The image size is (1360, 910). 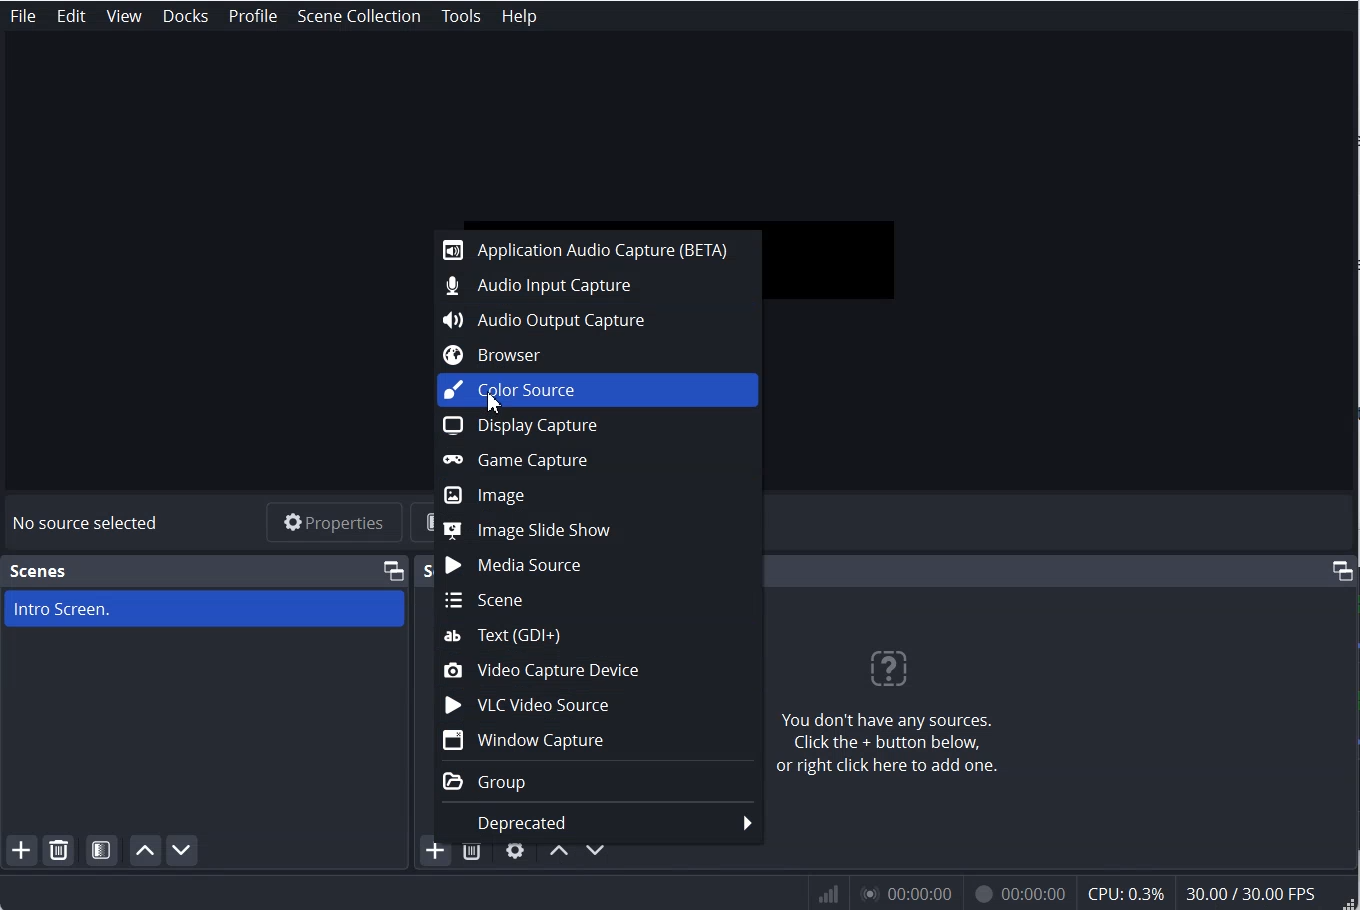 What do you see at coordinates (187, 16) in the screenshot?
I see `Docks` at bounding box center [187, 16].